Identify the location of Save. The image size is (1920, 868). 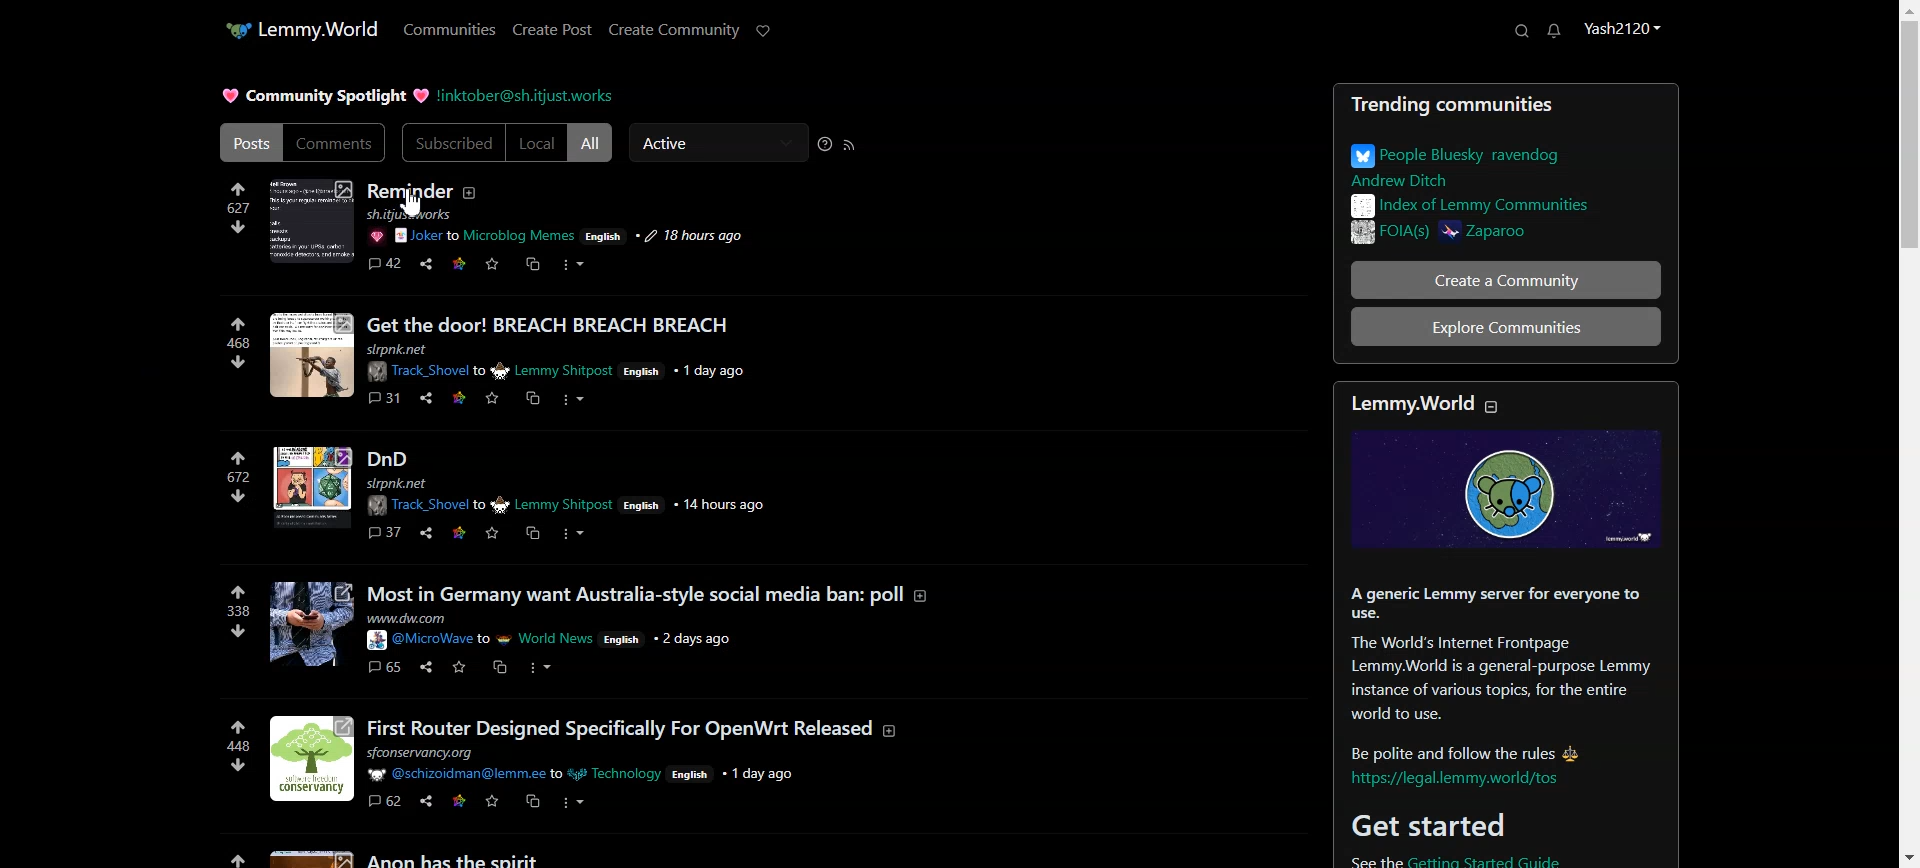
(492, 264).